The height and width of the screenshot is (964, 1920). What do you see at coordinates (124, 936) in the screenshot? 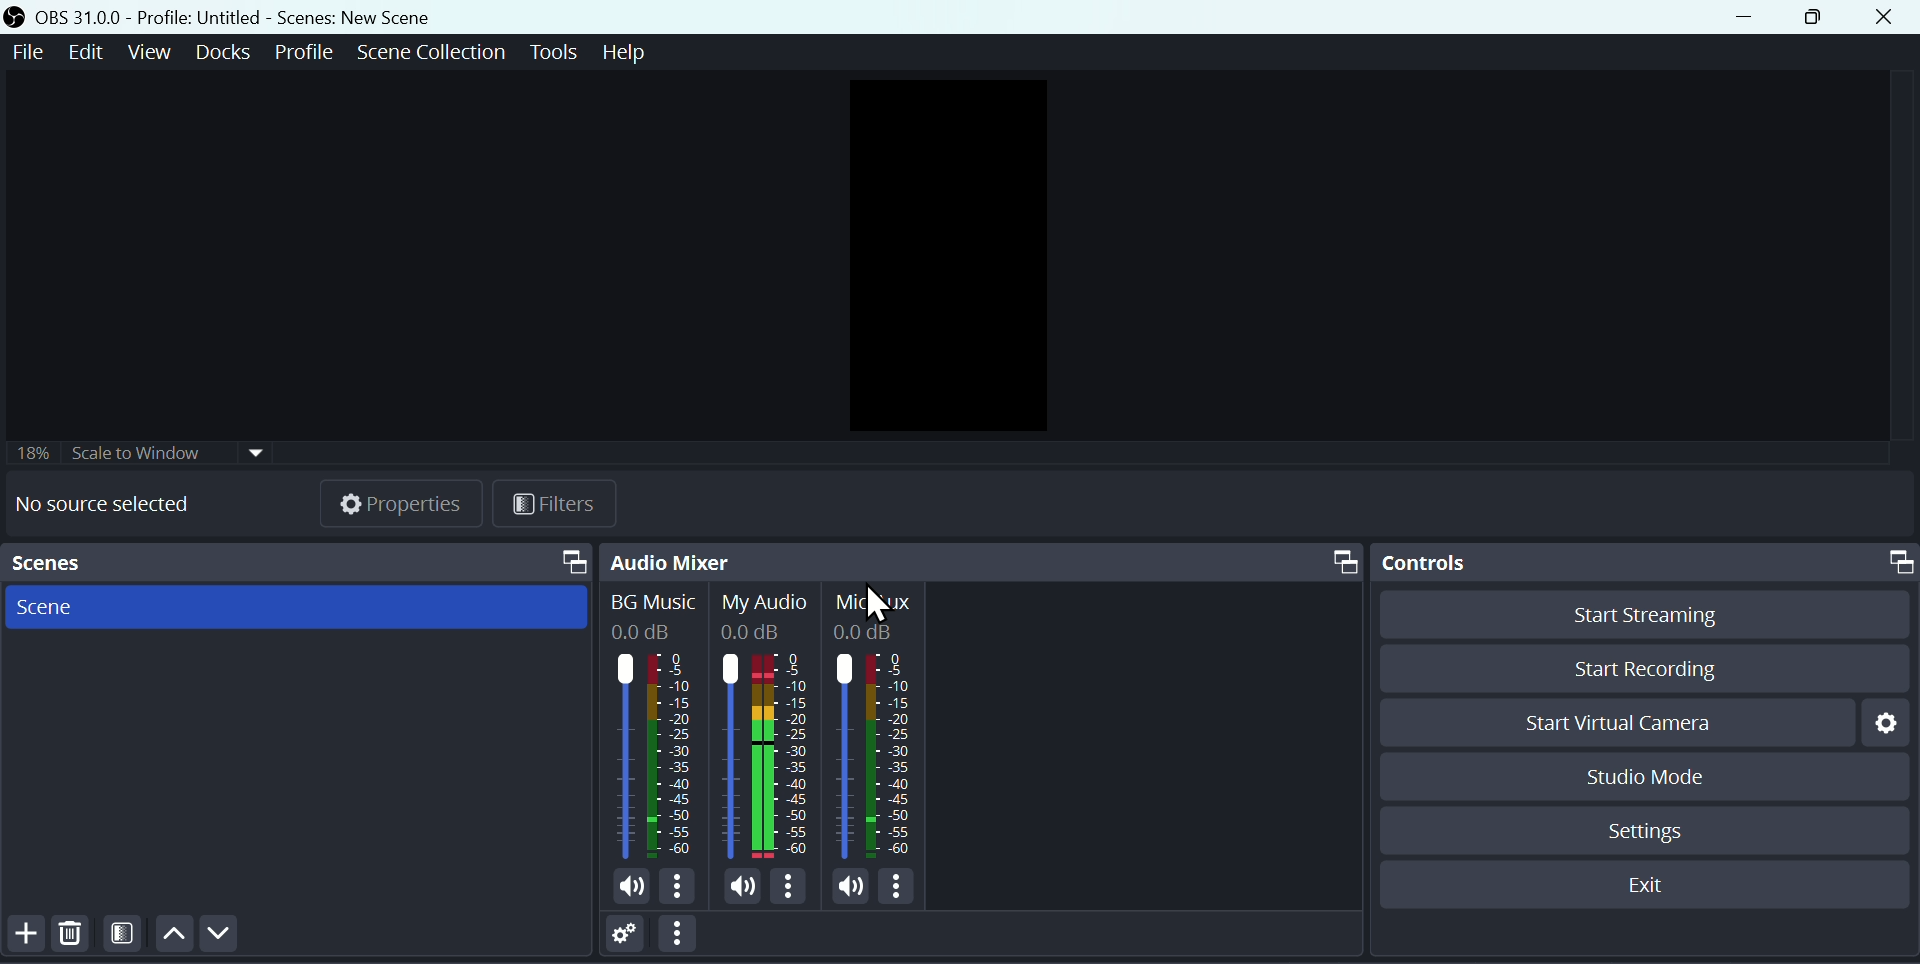
I see `Filter` at bounding box center [124, 936].